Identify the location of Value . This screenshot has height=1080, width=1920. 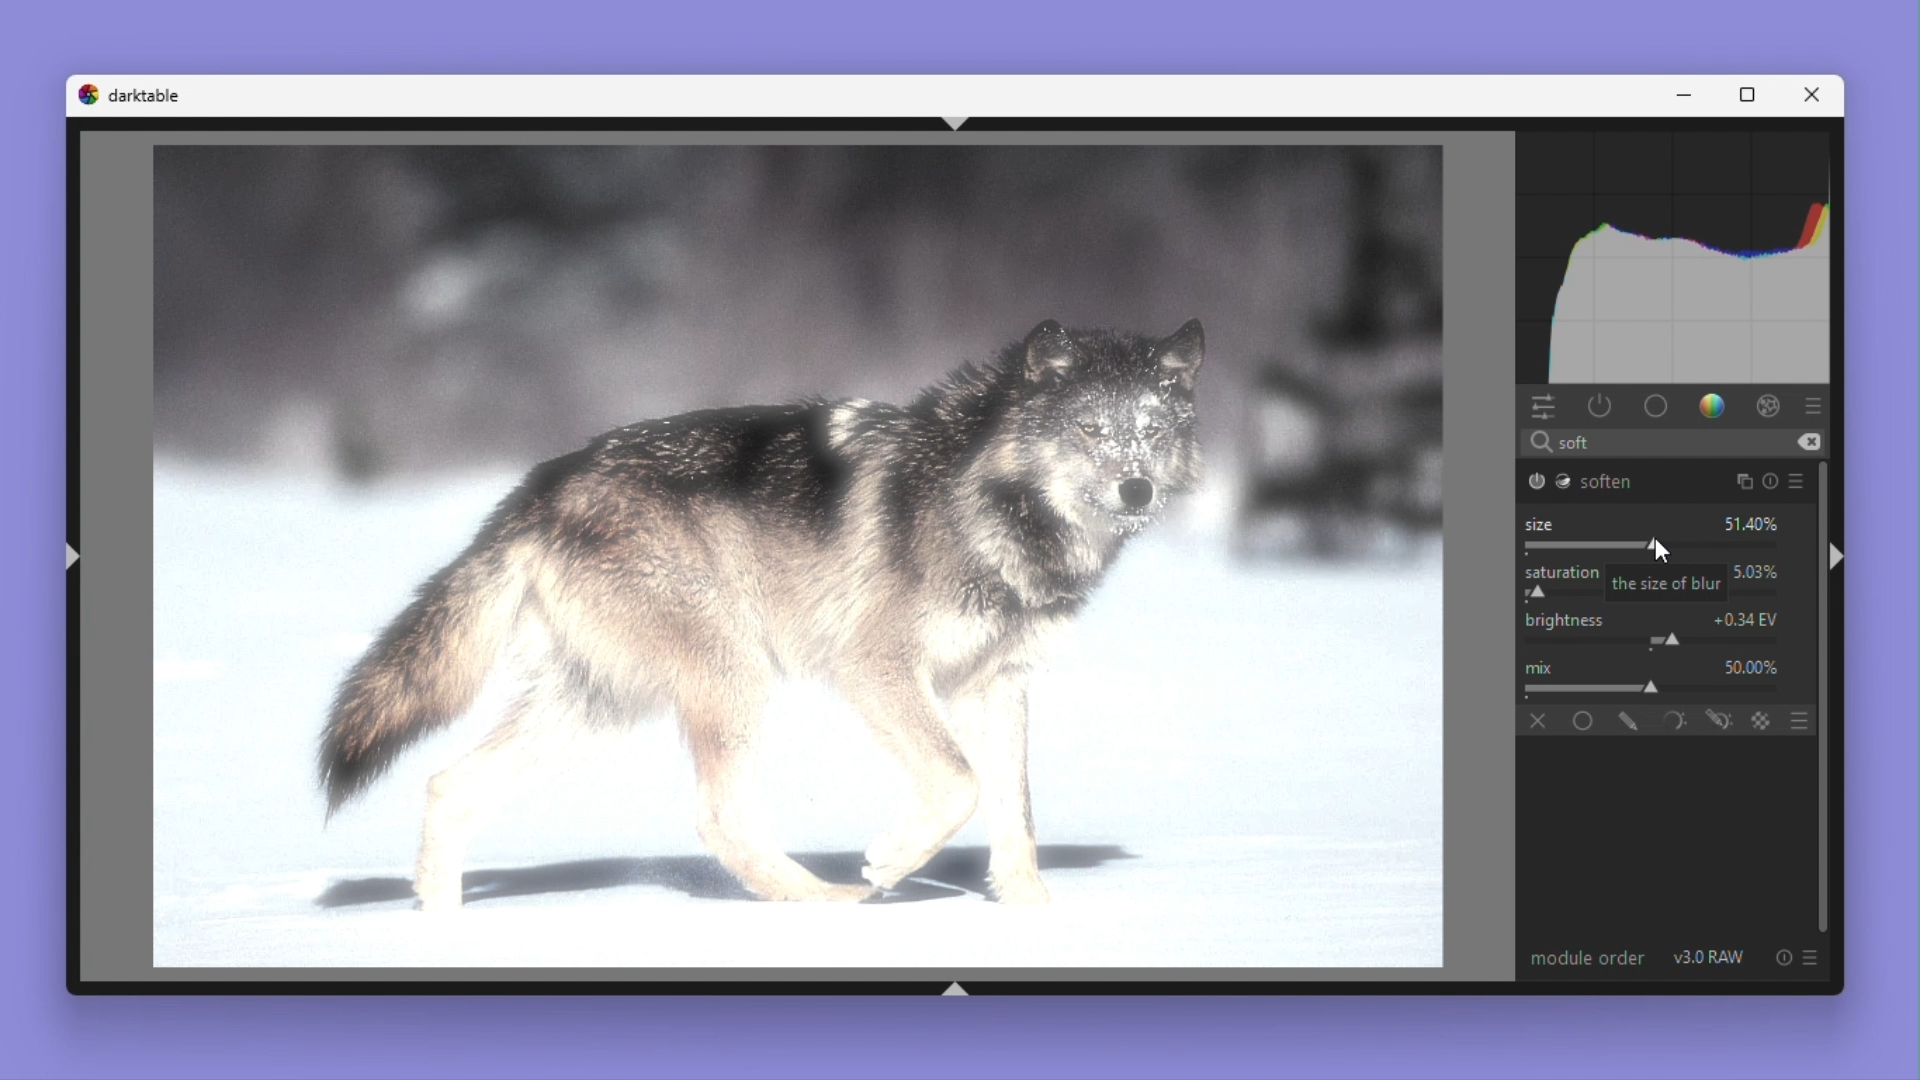
(1751, 664).